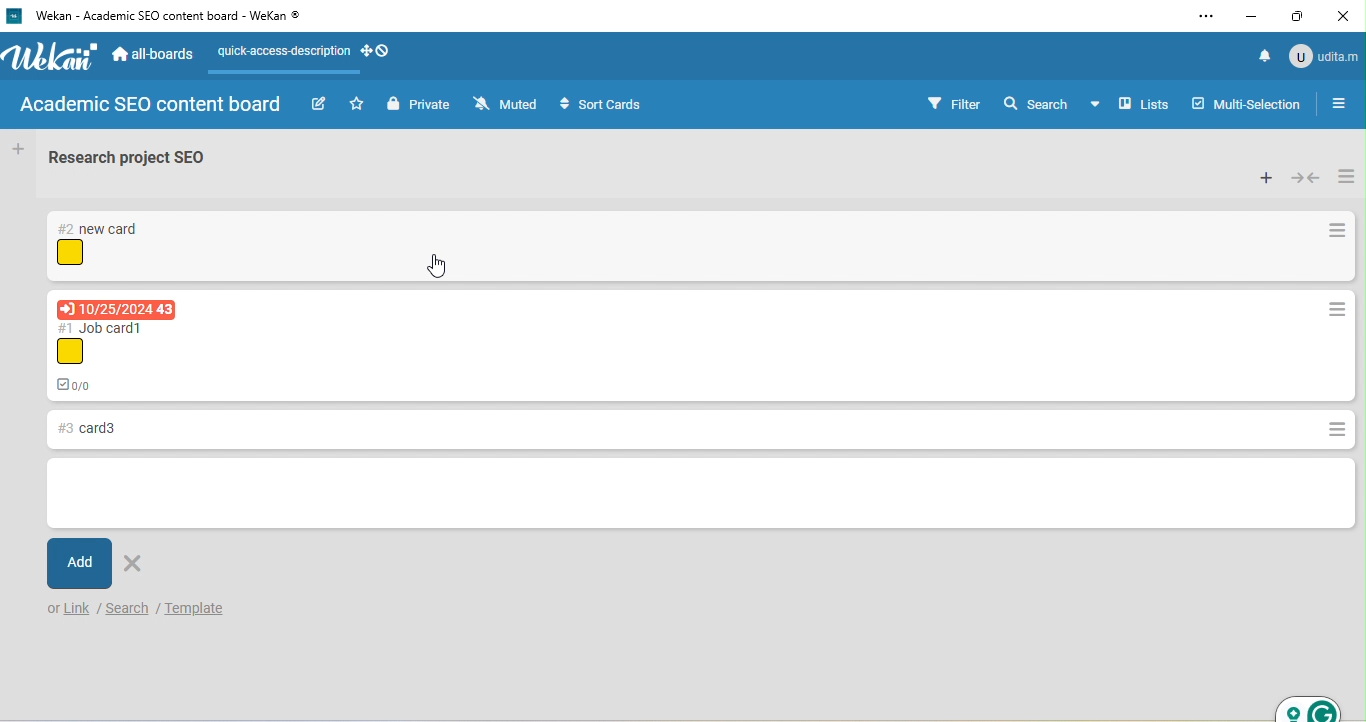 The width and height of the screenshot is (1366, 722). Describe the element at coordinates (128, 608) in the screenshot. I see `search` at that location.